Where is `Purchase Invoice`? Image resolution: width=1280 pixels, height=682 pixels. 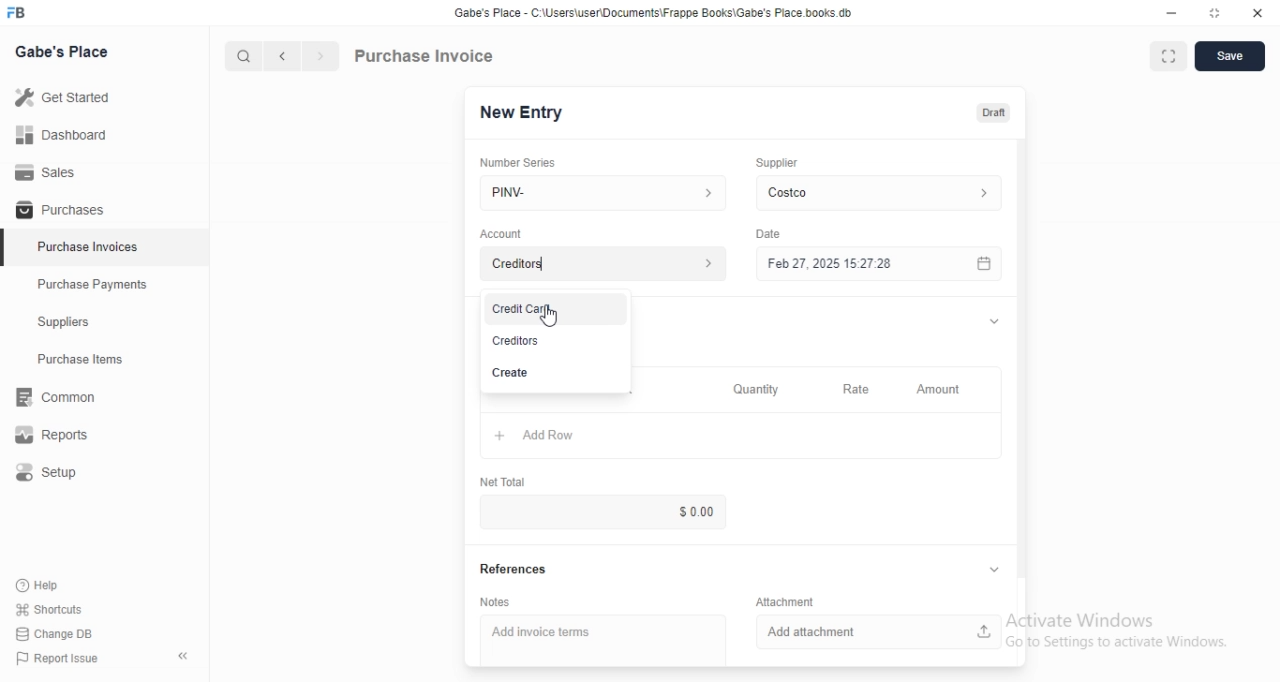
Purchase Invoice is located at coordinates (425, 55).